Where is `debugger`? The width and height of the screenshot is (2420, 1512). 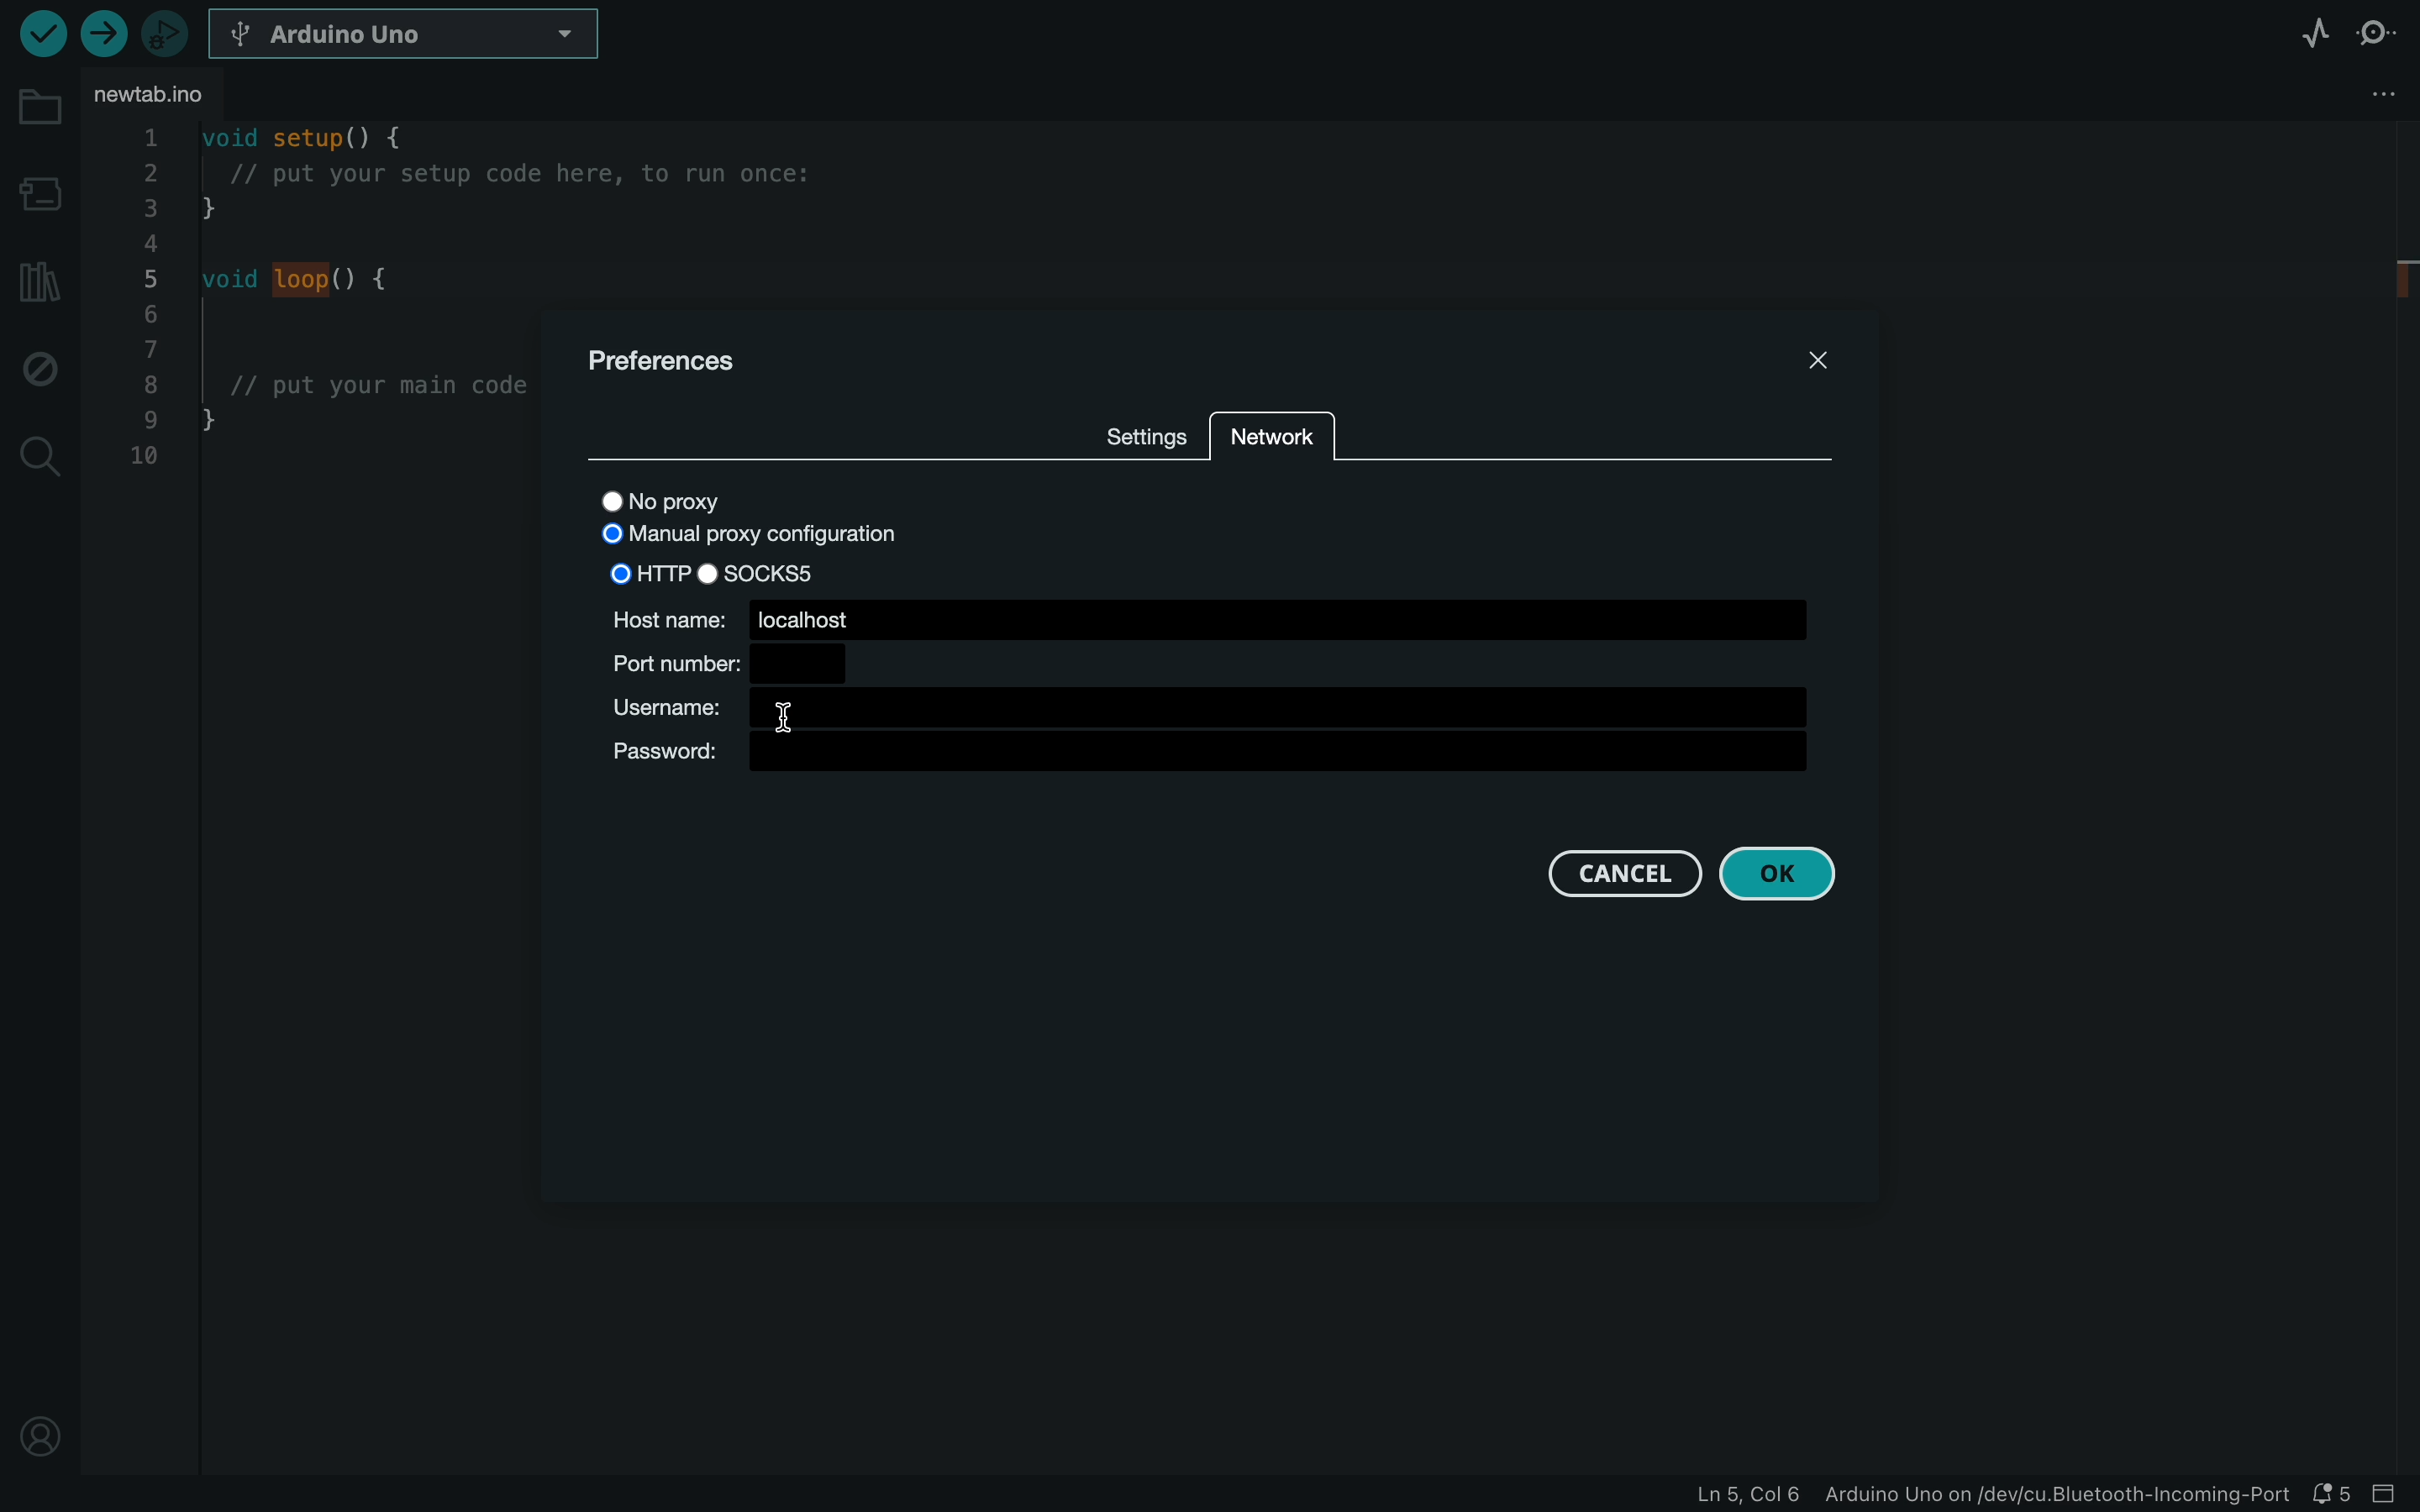 debugger is located at coordinates (164, 33).